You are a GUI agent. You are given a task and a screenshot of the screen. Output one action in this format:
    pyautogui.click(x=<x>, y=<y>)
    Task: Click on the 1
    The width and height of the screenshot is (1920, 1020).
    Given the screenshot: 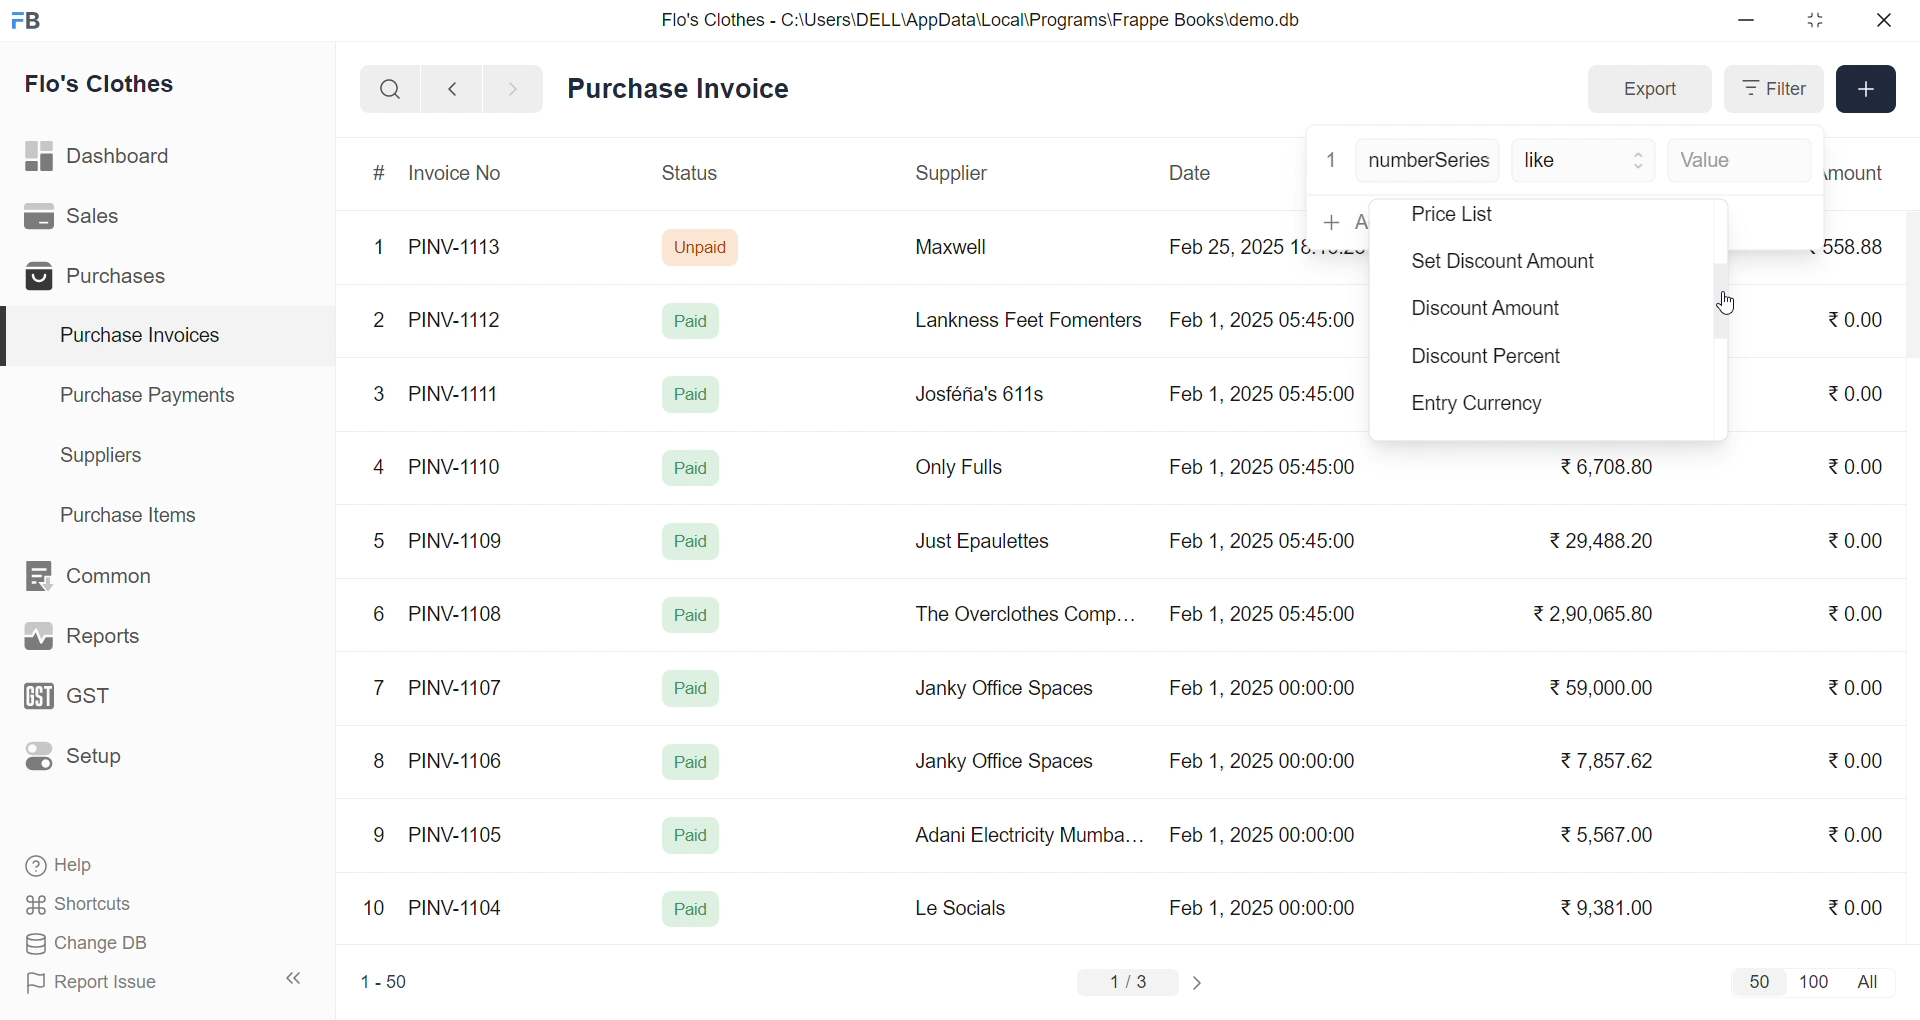 What is the action you would take?
    pyautogui.click(x=383, y=248)
    